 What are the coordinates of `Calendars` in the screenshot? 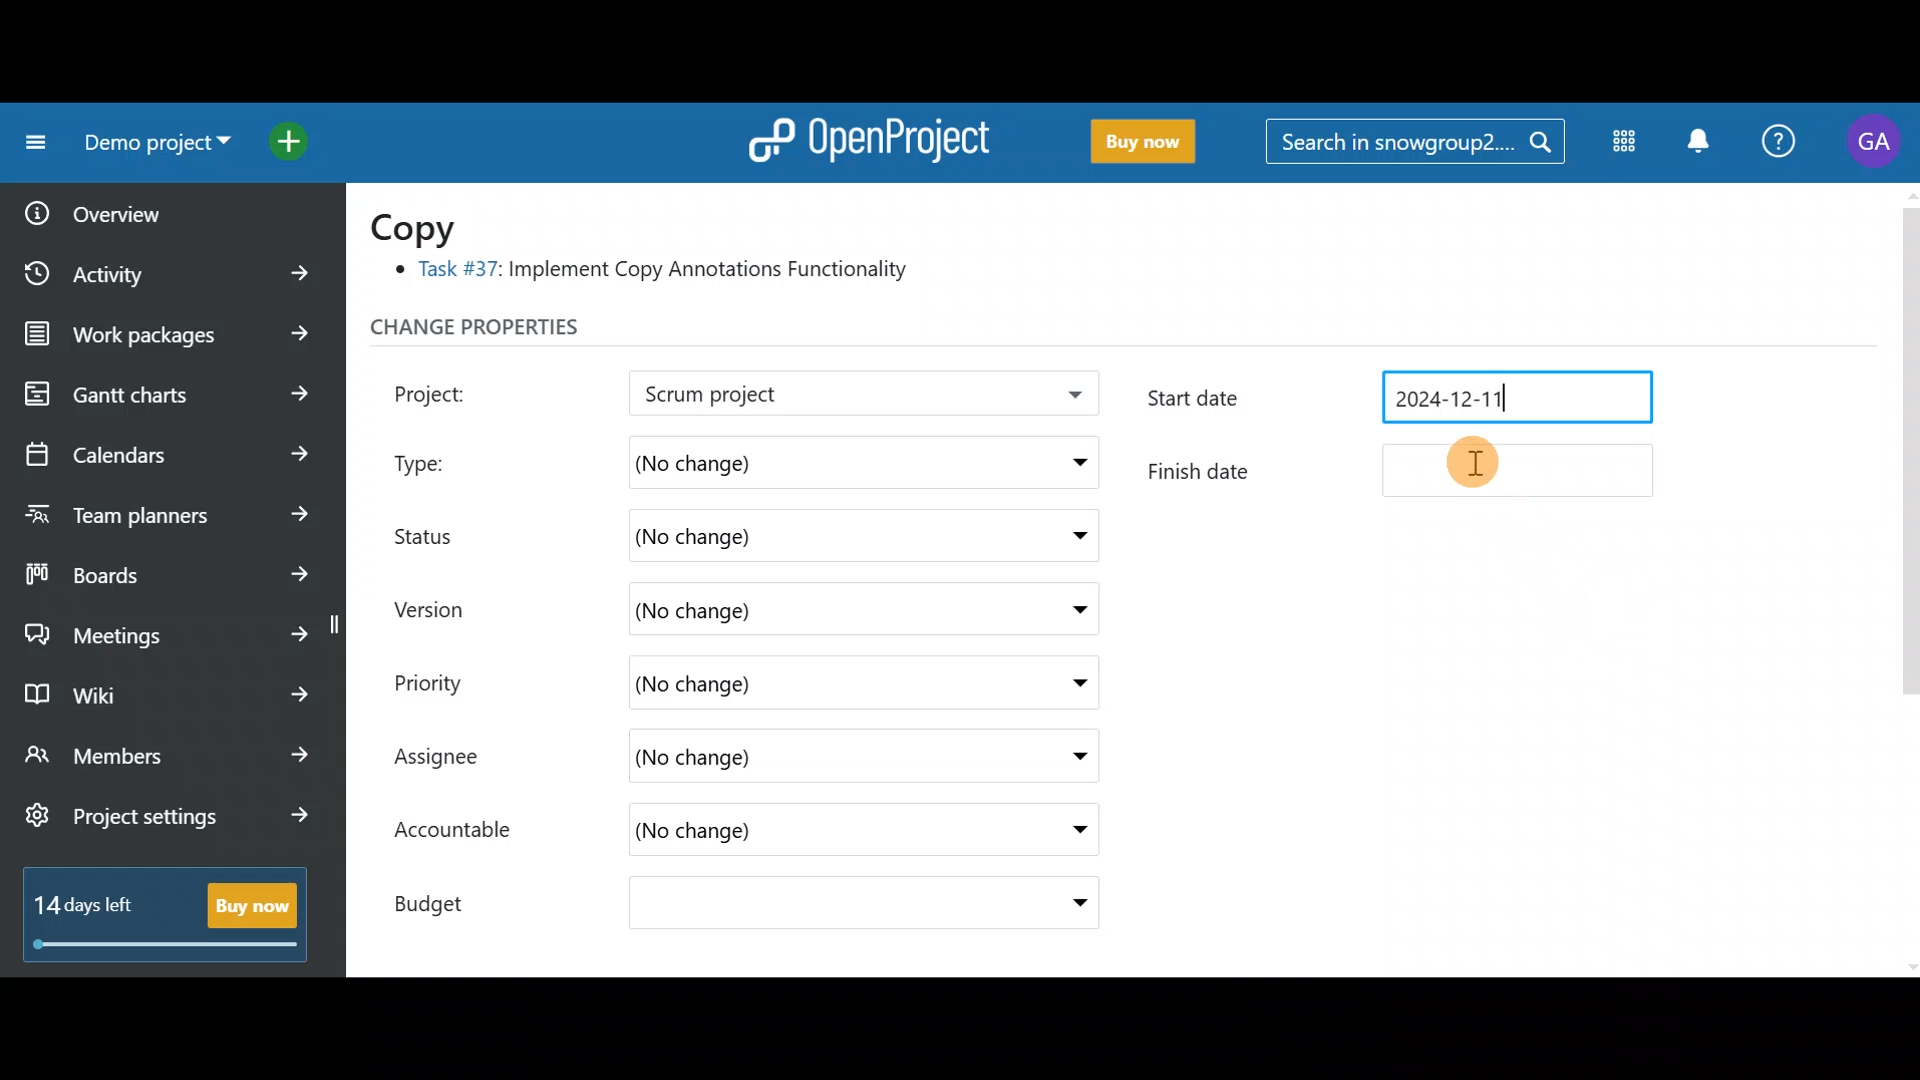 It's located at (166, 446).